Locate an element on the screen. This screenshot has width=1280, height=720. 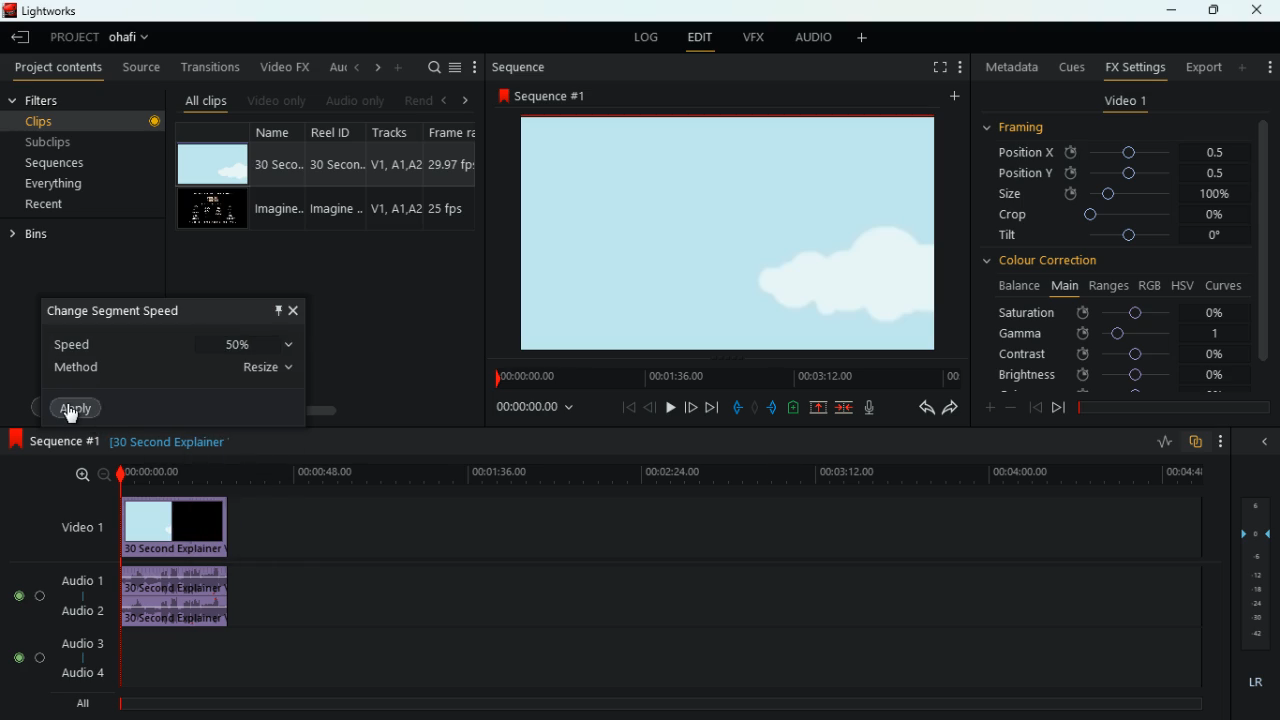
vfx is located at coordinates (751, 37).